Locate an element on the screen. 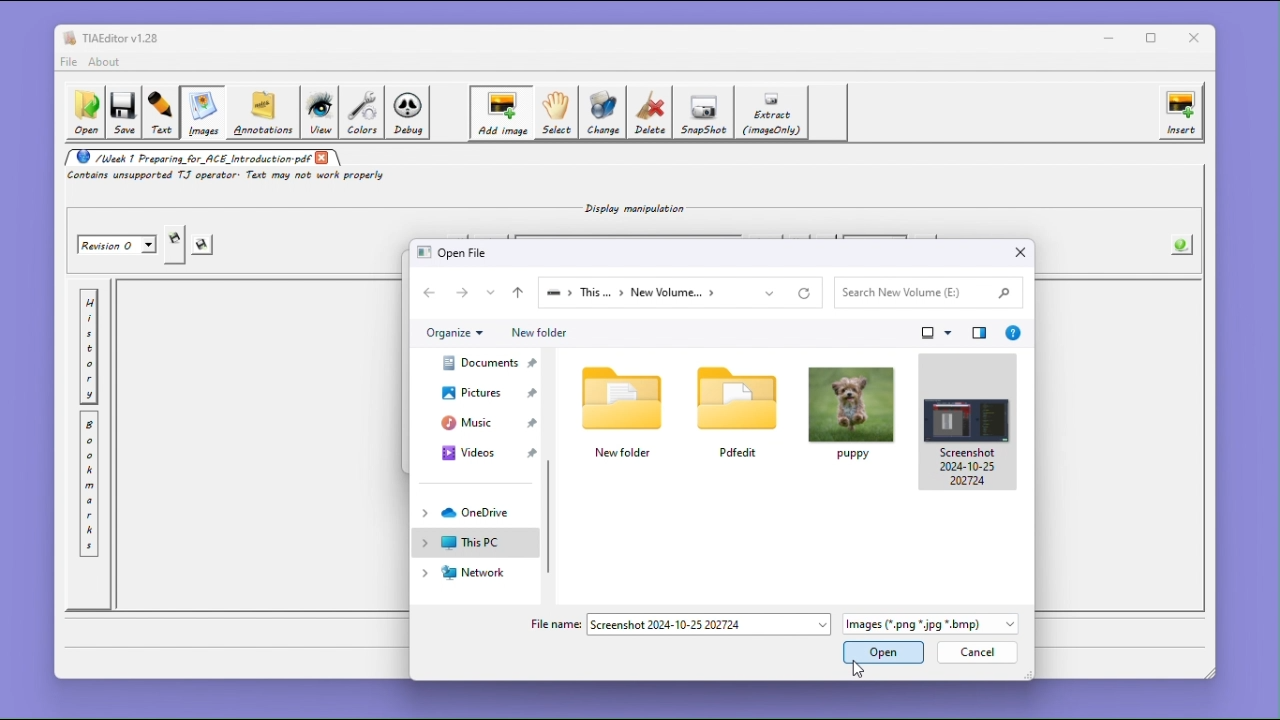 The image size is (1280, 720). SnapShot is located at coordinates (706, 113).